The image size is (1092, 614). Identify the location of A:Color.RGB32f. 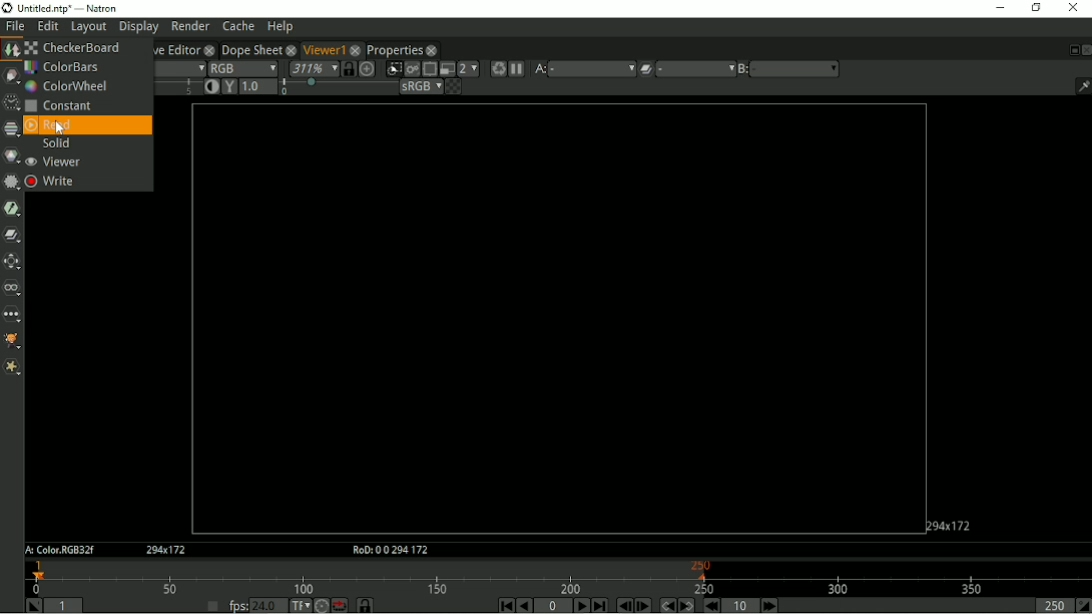
(58, 551).